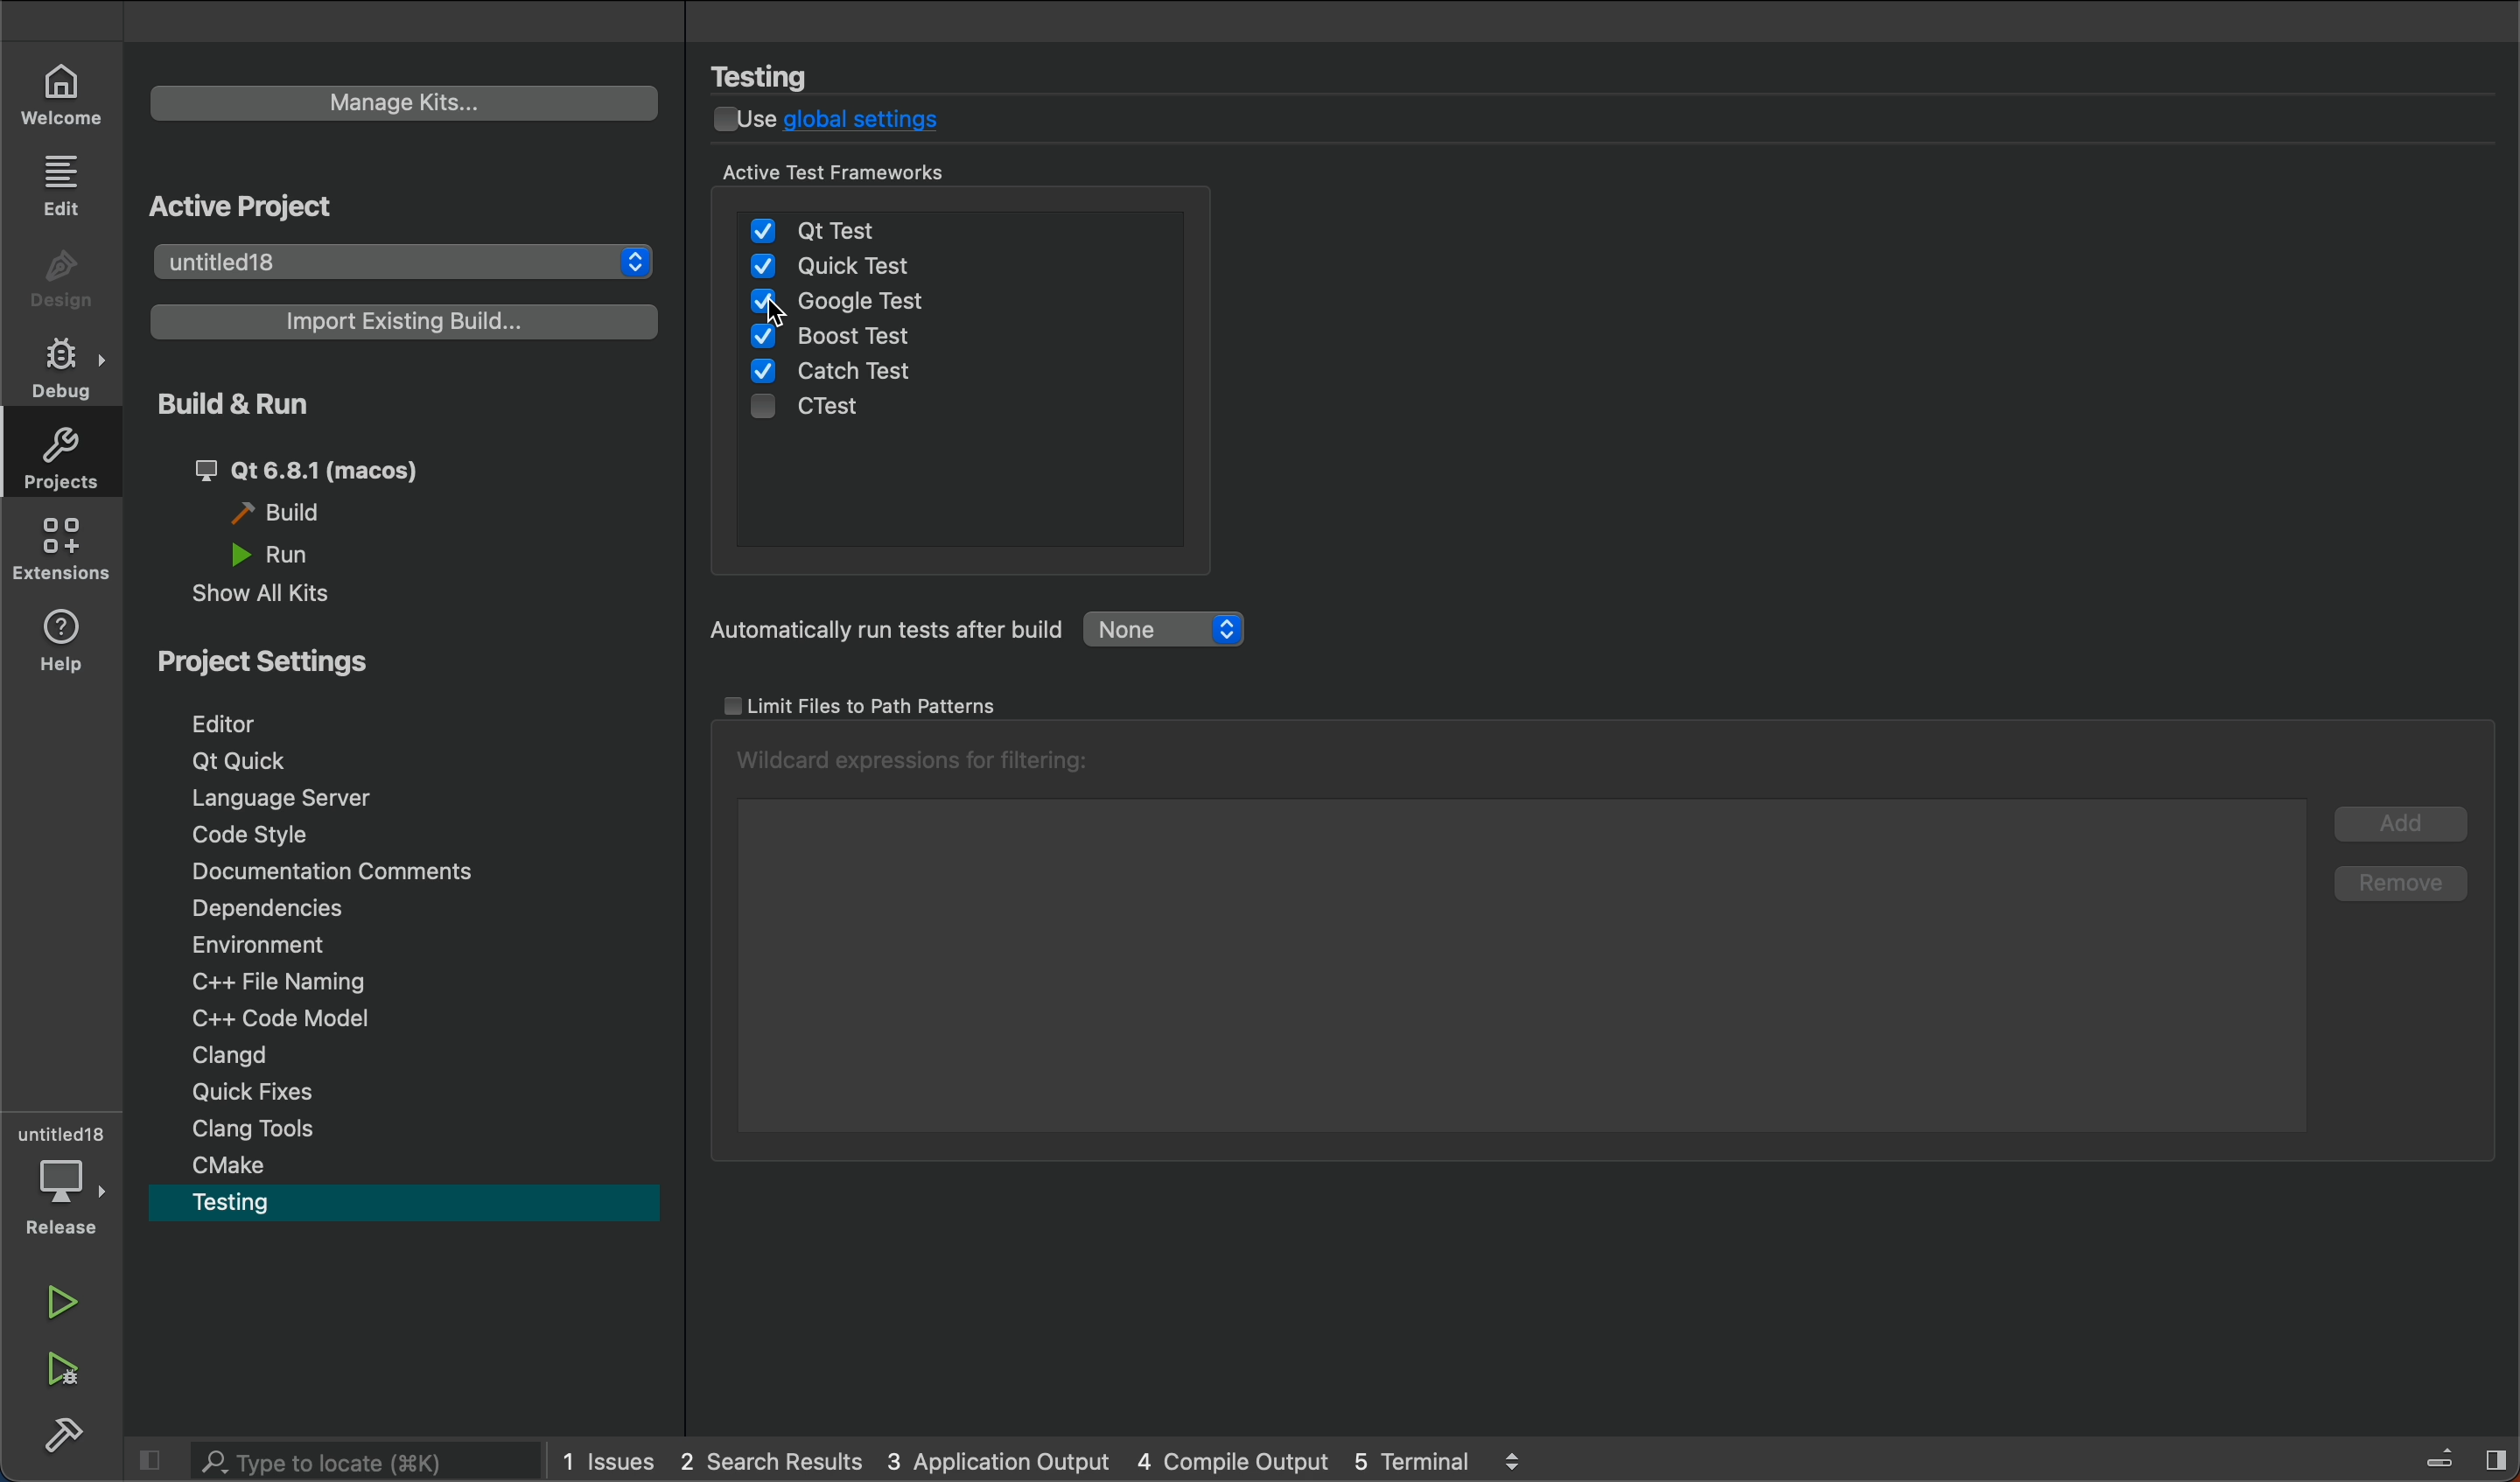 This screenshot has width=2520, height=1482. Describe the element at coordinates (2394, 890) in the screenshot. I see `remove` at that location.